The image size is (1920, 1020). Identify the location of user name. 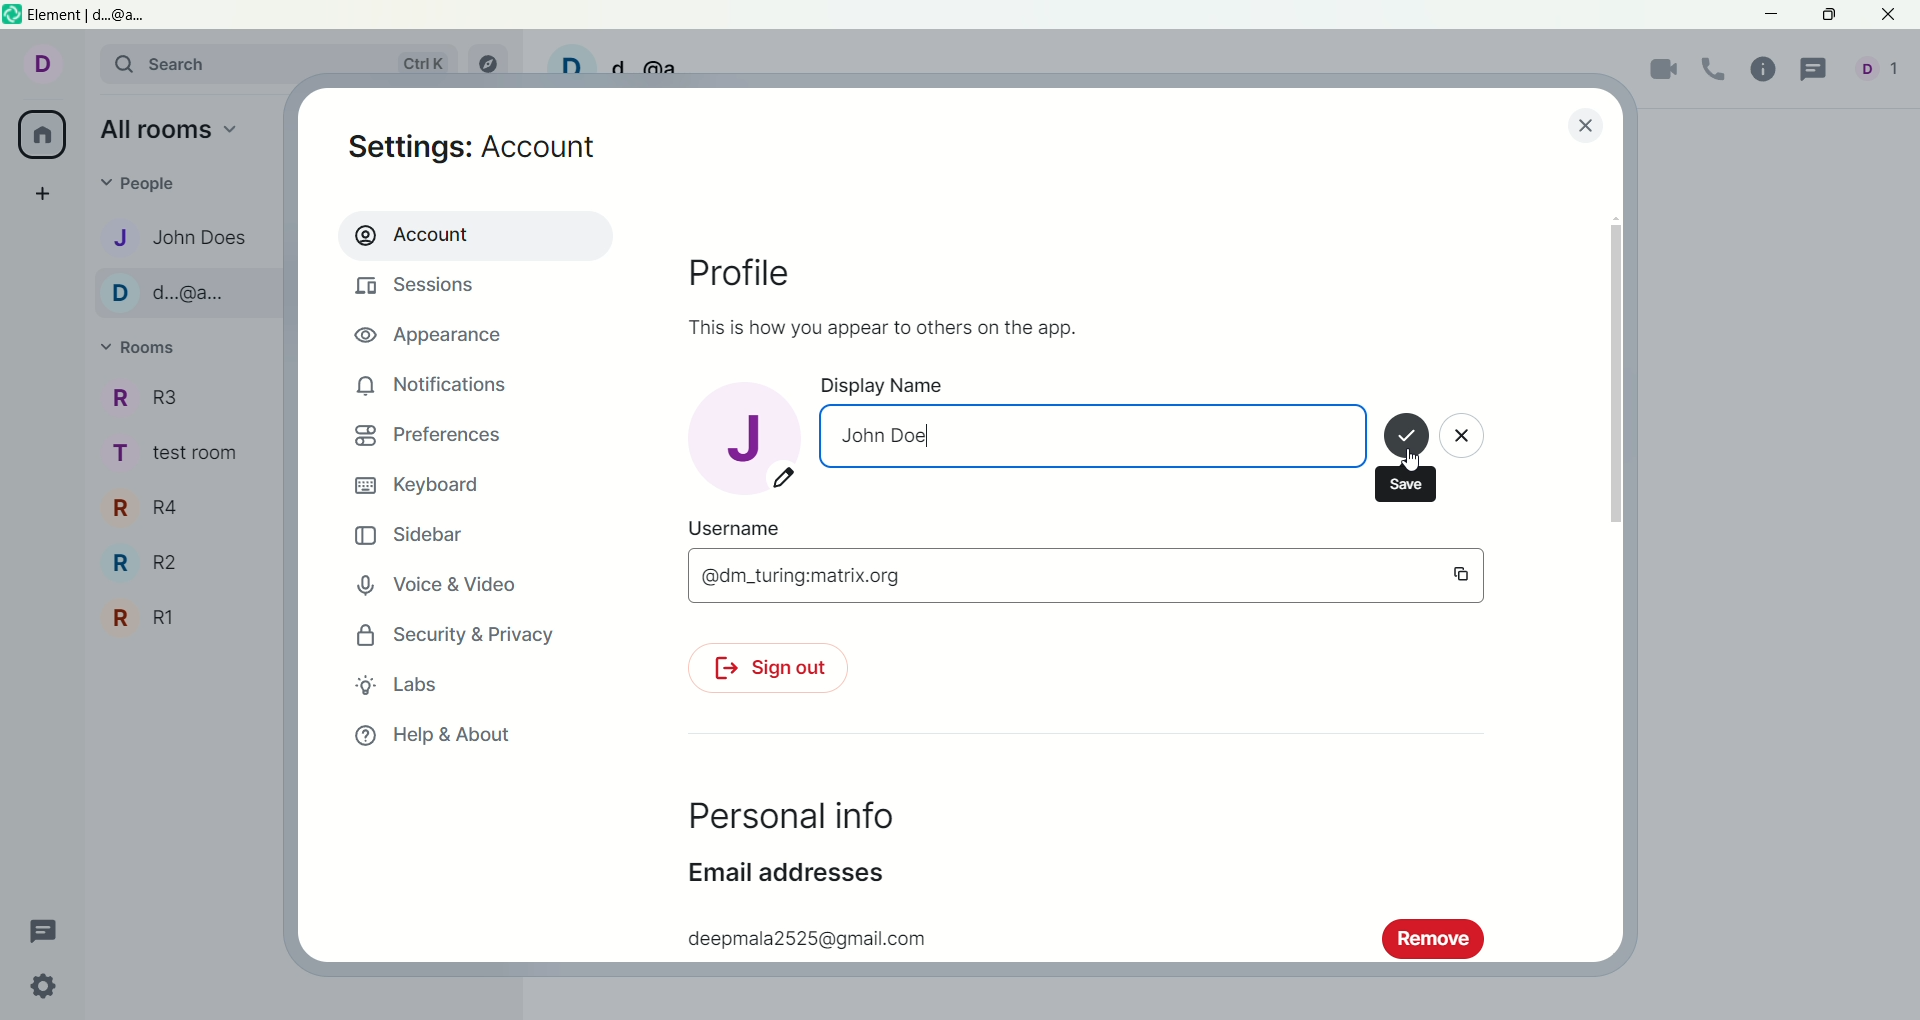
(751, 530).